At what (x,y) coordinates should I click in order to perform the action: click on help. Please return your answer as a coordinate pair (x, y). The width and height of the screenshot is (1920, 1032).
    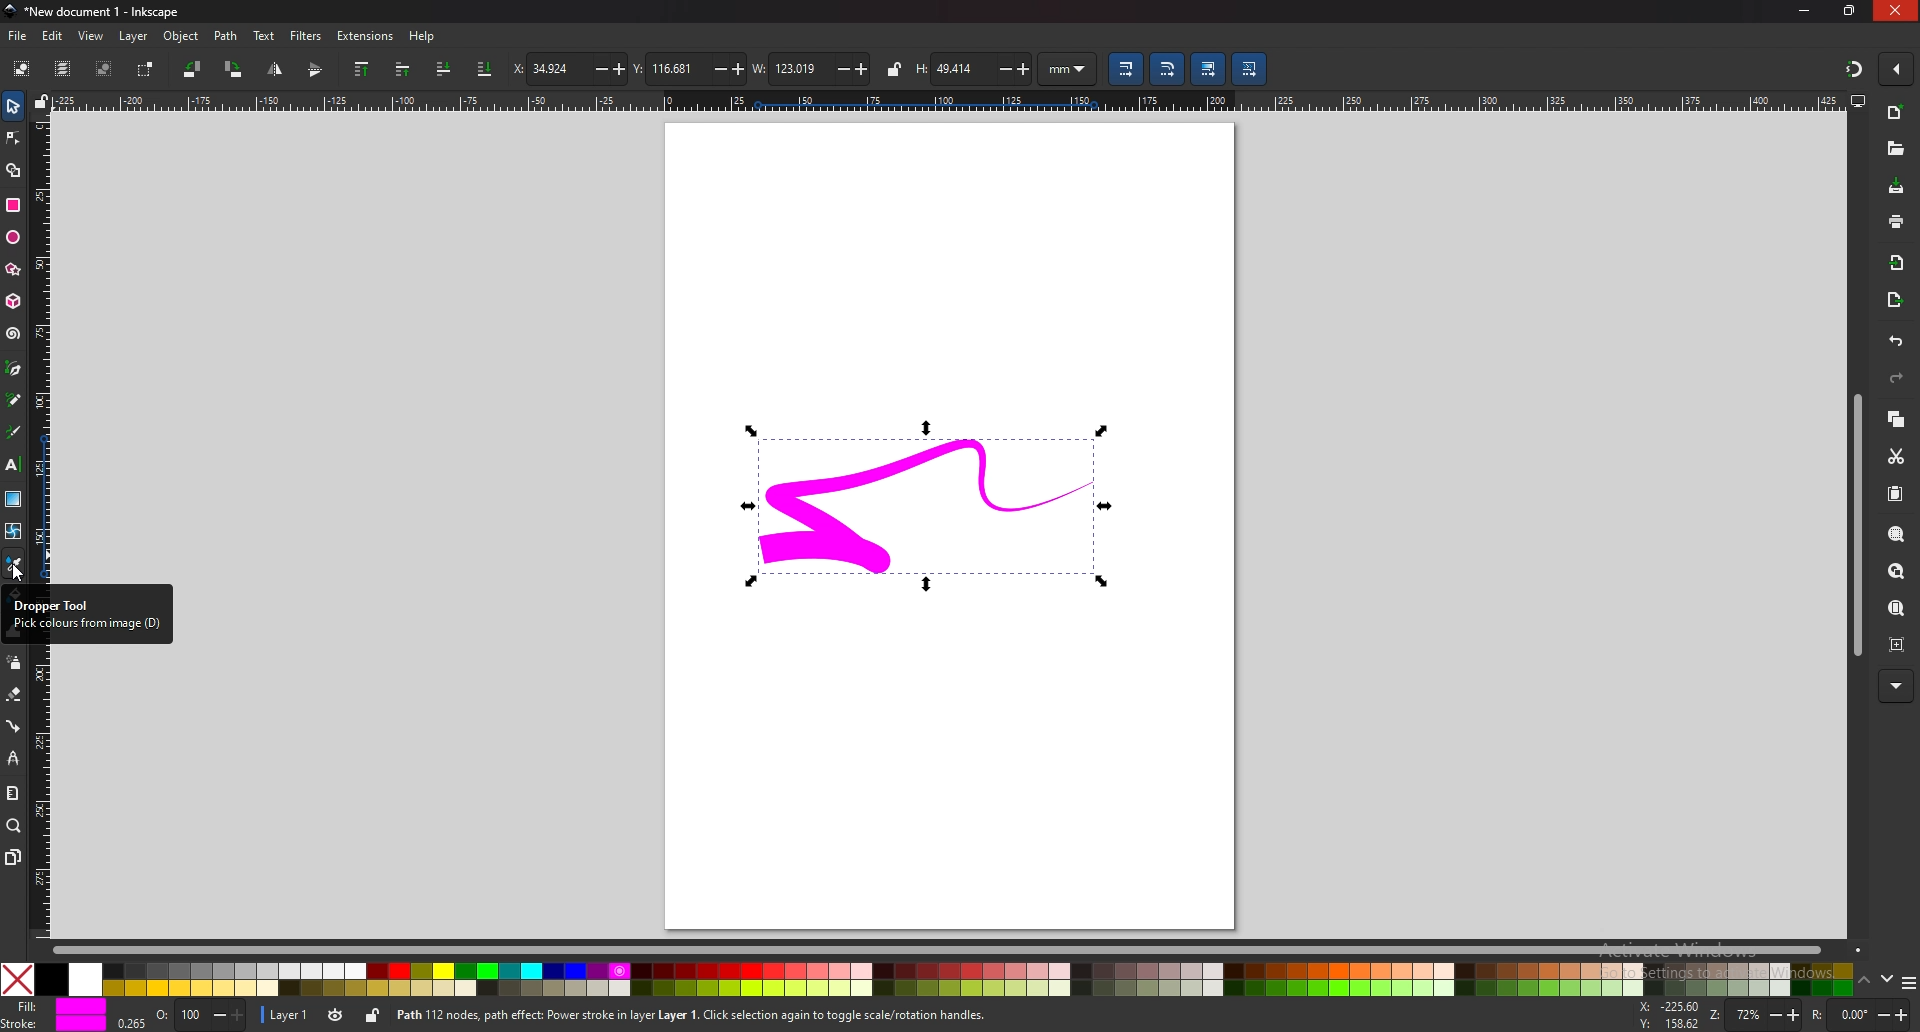
    Looking at the image, I should click on (424, 35).